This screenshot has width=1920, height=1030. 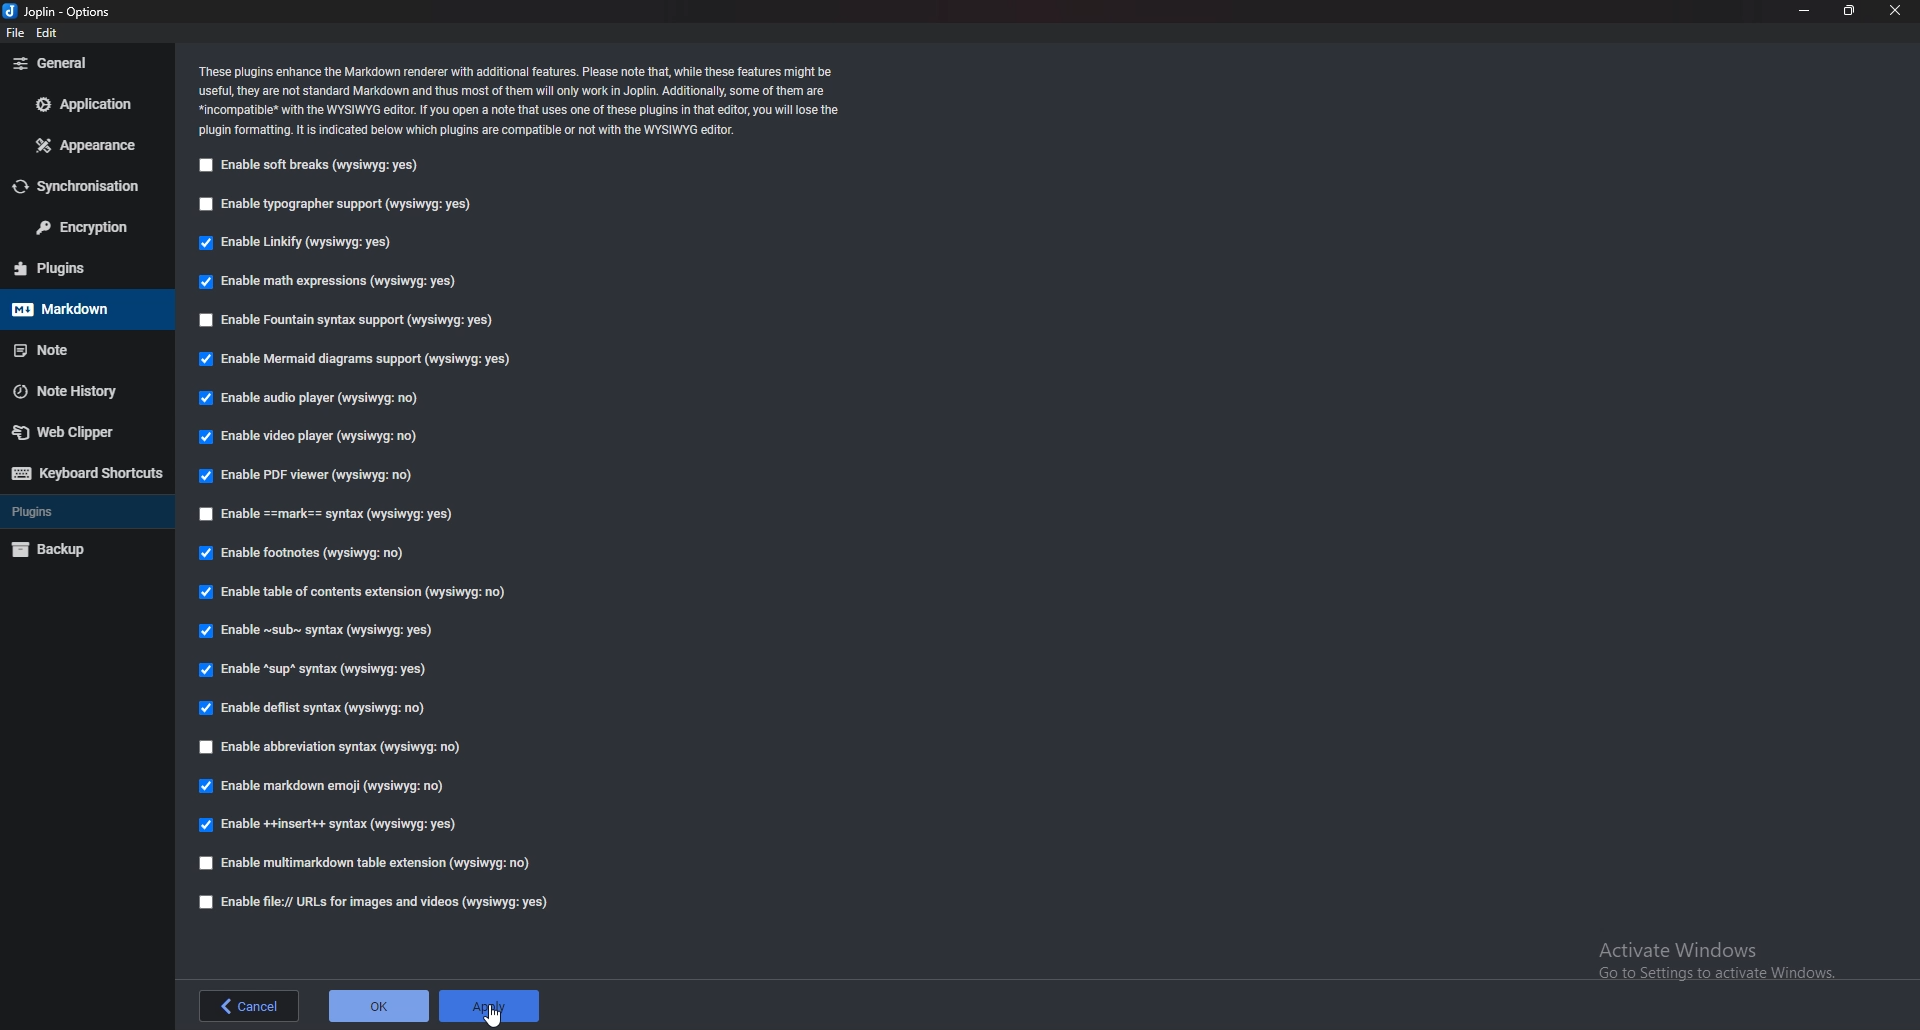 What do you see at coordinates (315, 438) in the screenshot?
I see `Enable video player` at bounding box center [315, 438].